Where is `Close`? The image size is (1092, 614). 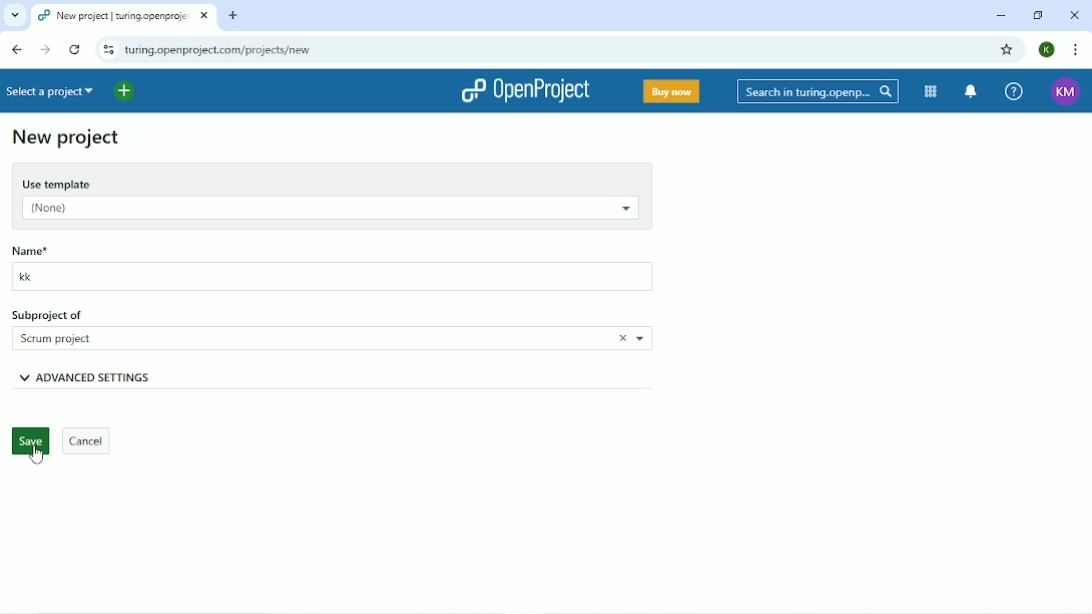
Close is located at coordinates (1074, 14).